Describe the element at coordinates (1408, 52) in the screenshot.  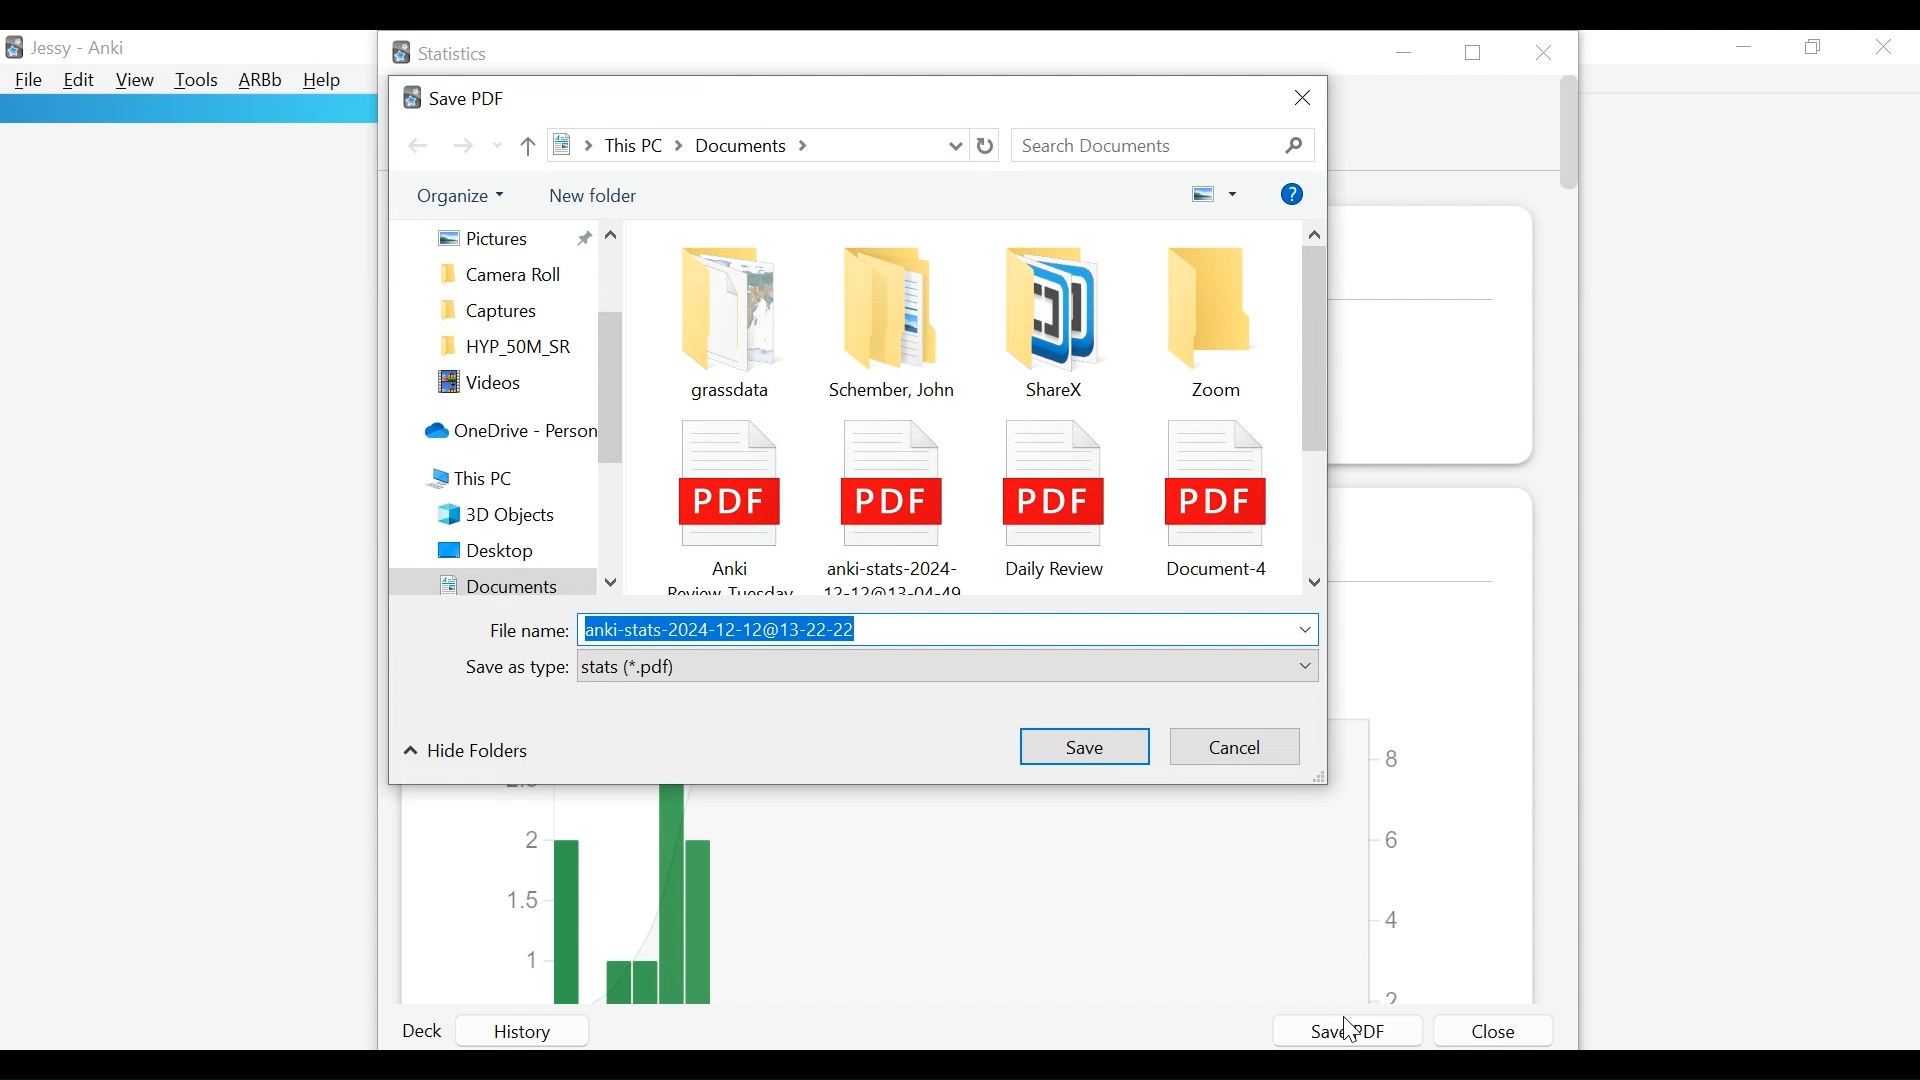
I see `Minimize` at that location.